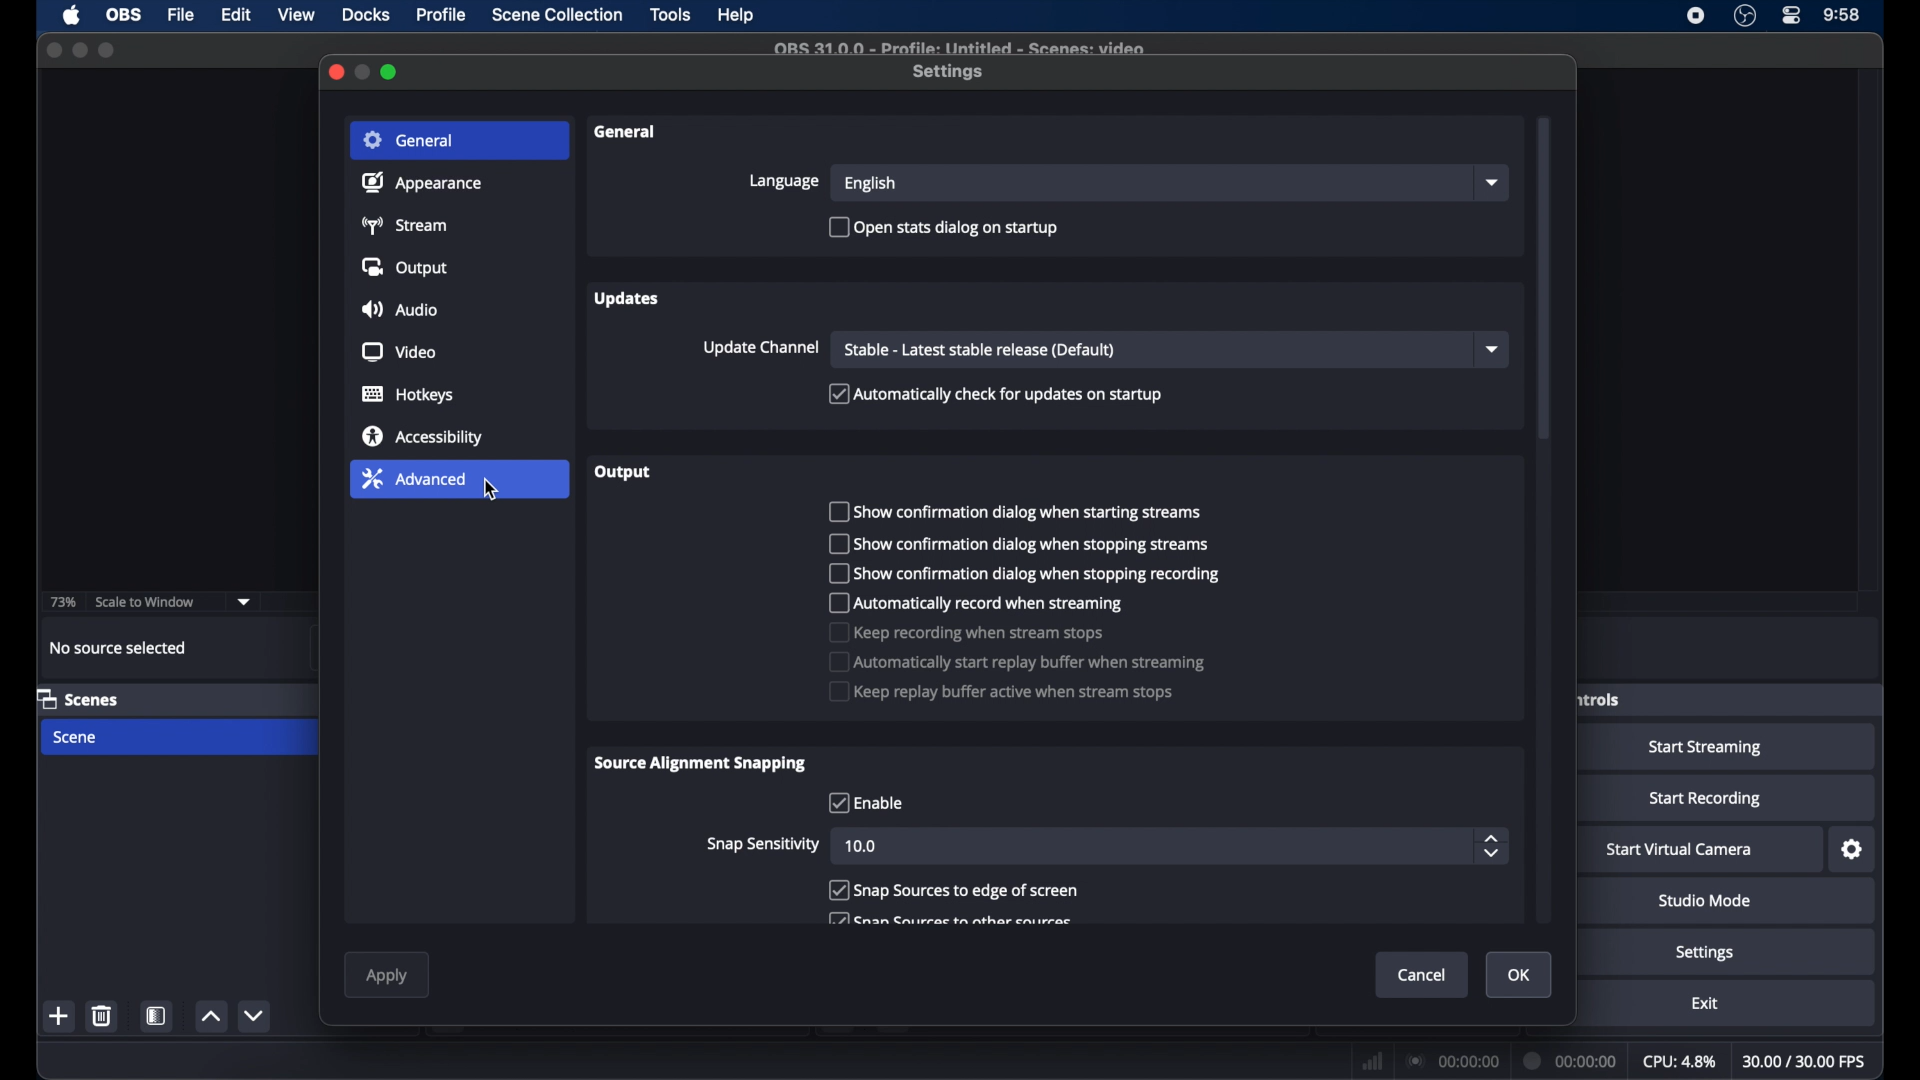  What do you see at coordinates (244, 600) in the screenshot?
I see `dropdown` at bounding box center [244, 600].